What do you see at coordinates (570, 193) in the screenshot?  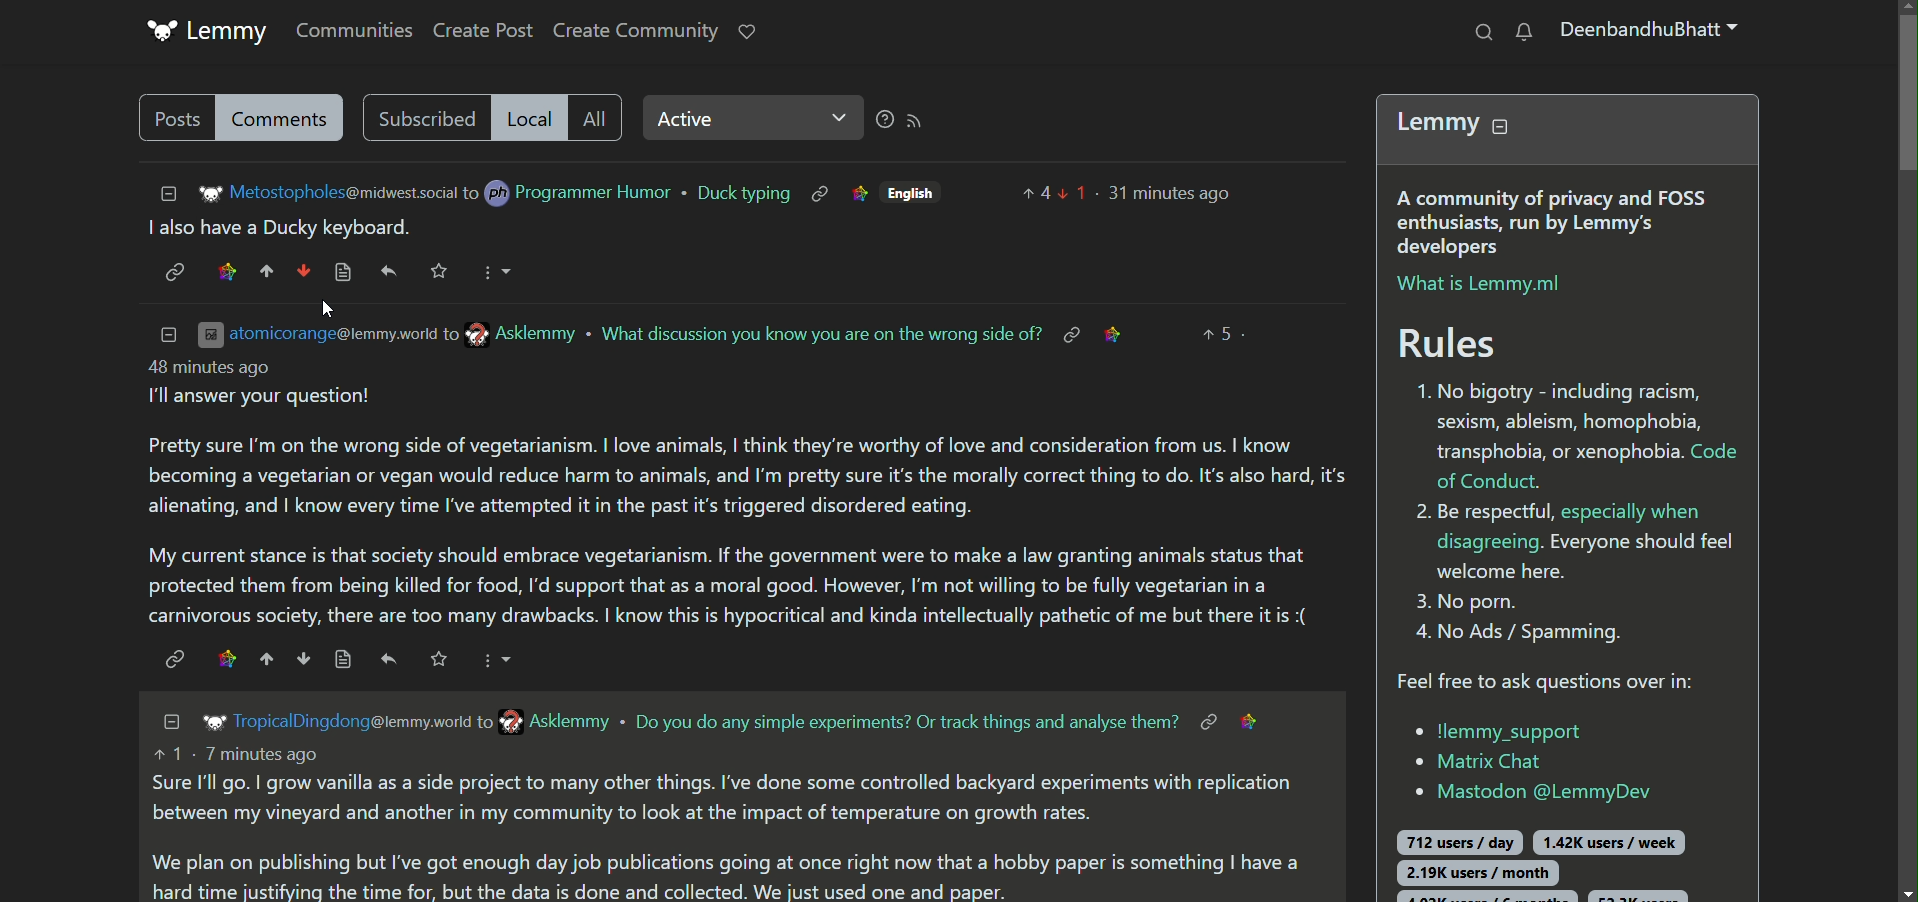 I see `user name` at bounding box center [570, 193].